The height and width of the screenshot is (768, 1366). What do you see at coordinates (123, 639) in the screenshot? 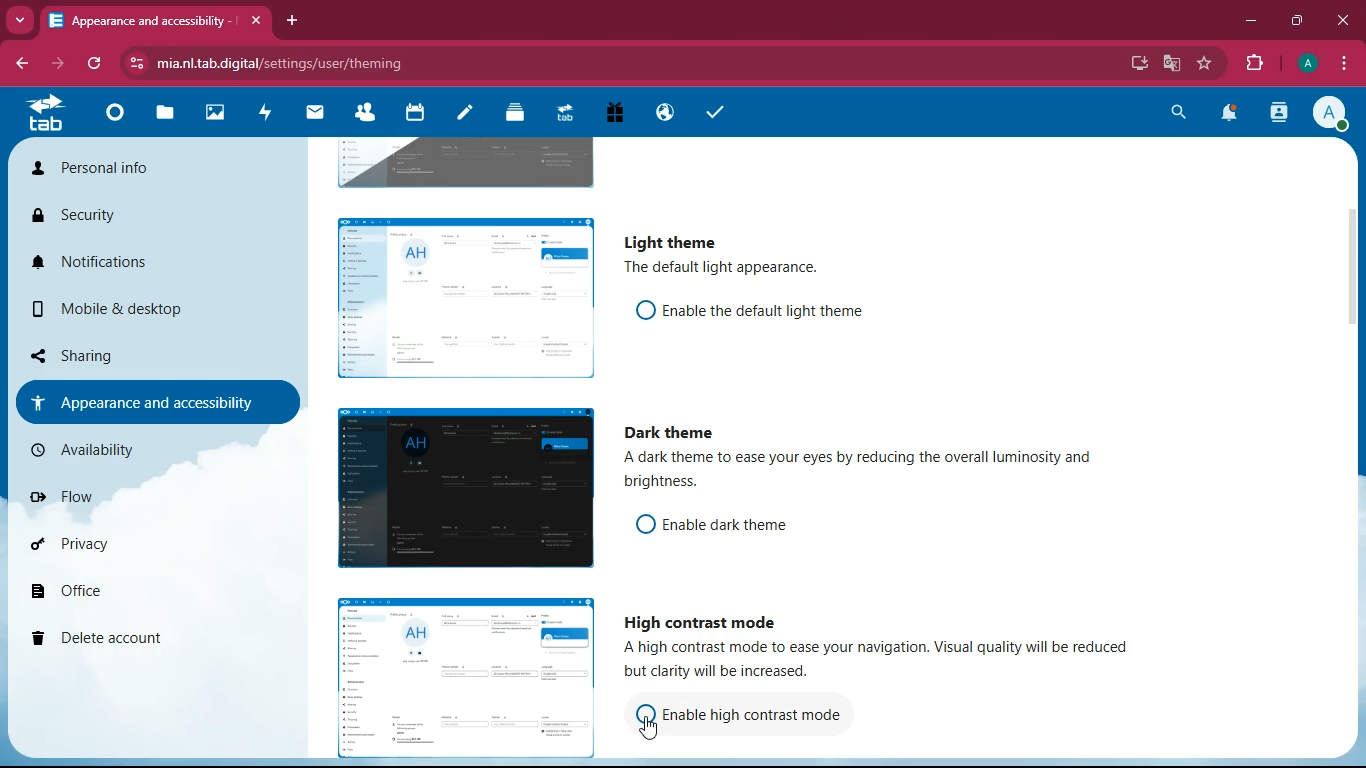
I see `delete` at bounding box center [123, 639].